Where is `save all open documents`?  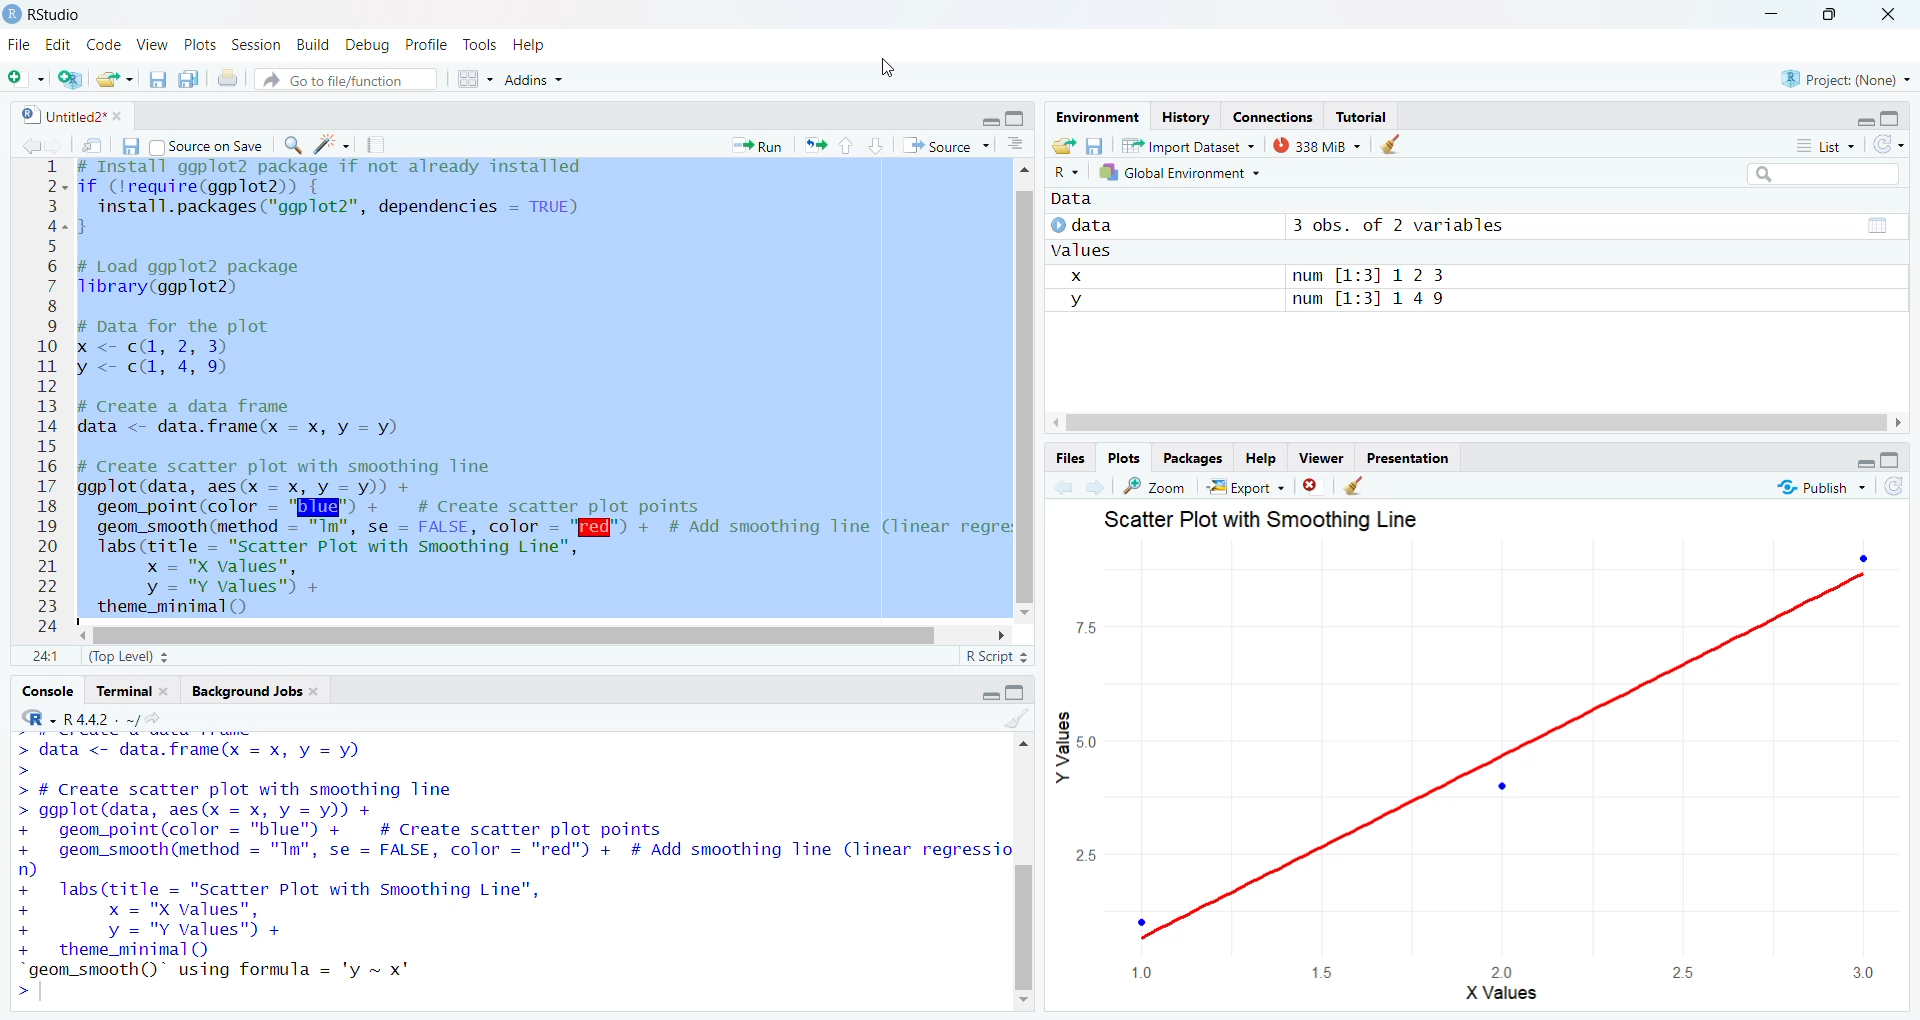 save all open documents is located at coordinates (189, 79).